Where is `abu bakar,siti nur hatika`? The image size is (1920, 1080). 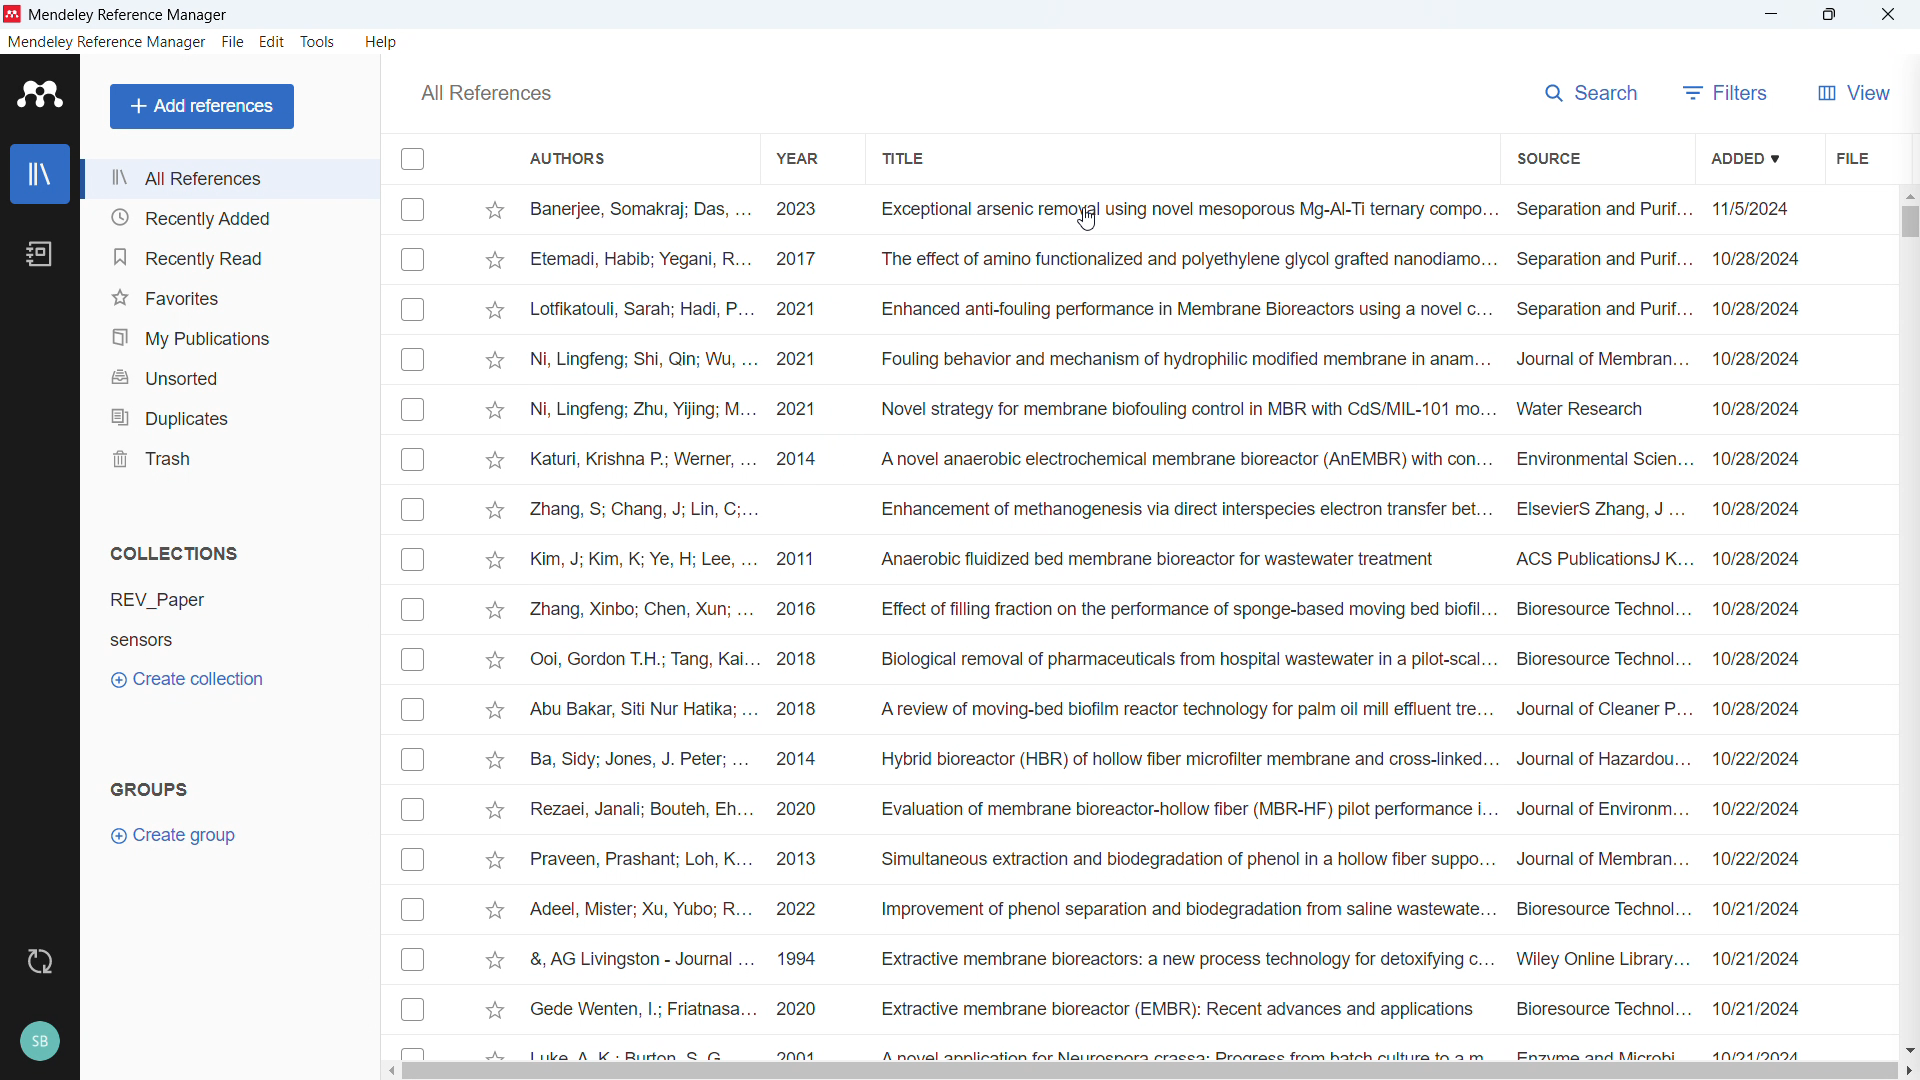
abu bakar,siti nur hatika is located at coordinates (629, 711).